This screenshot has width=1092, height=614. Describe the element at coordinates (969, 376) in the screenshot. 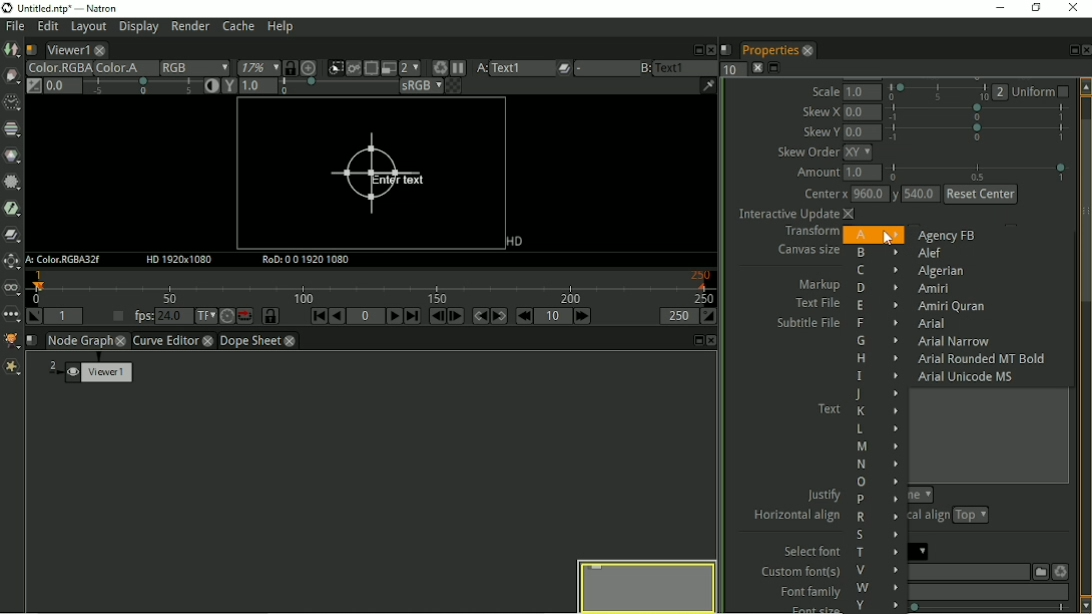

I see `Arial Unicode MS` at that location.